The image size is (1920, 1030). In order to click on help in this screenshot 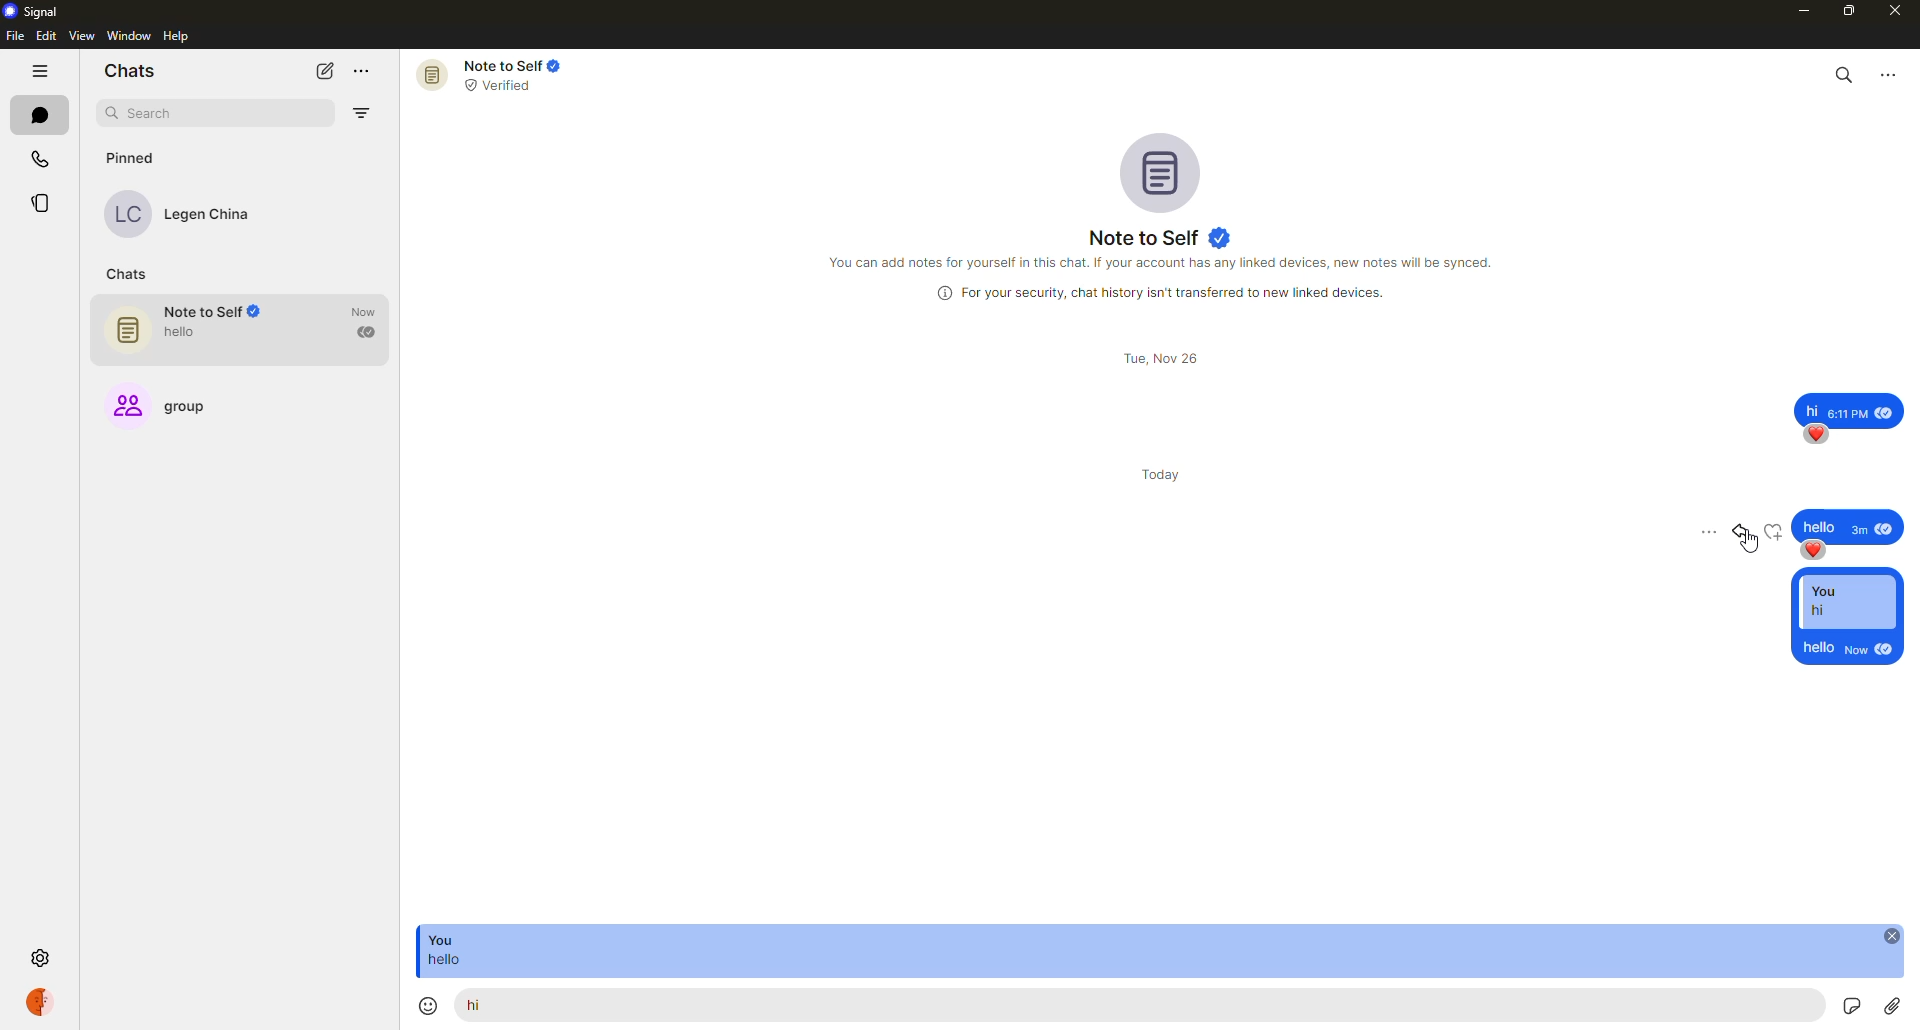, I will do `click(175, 37)`.